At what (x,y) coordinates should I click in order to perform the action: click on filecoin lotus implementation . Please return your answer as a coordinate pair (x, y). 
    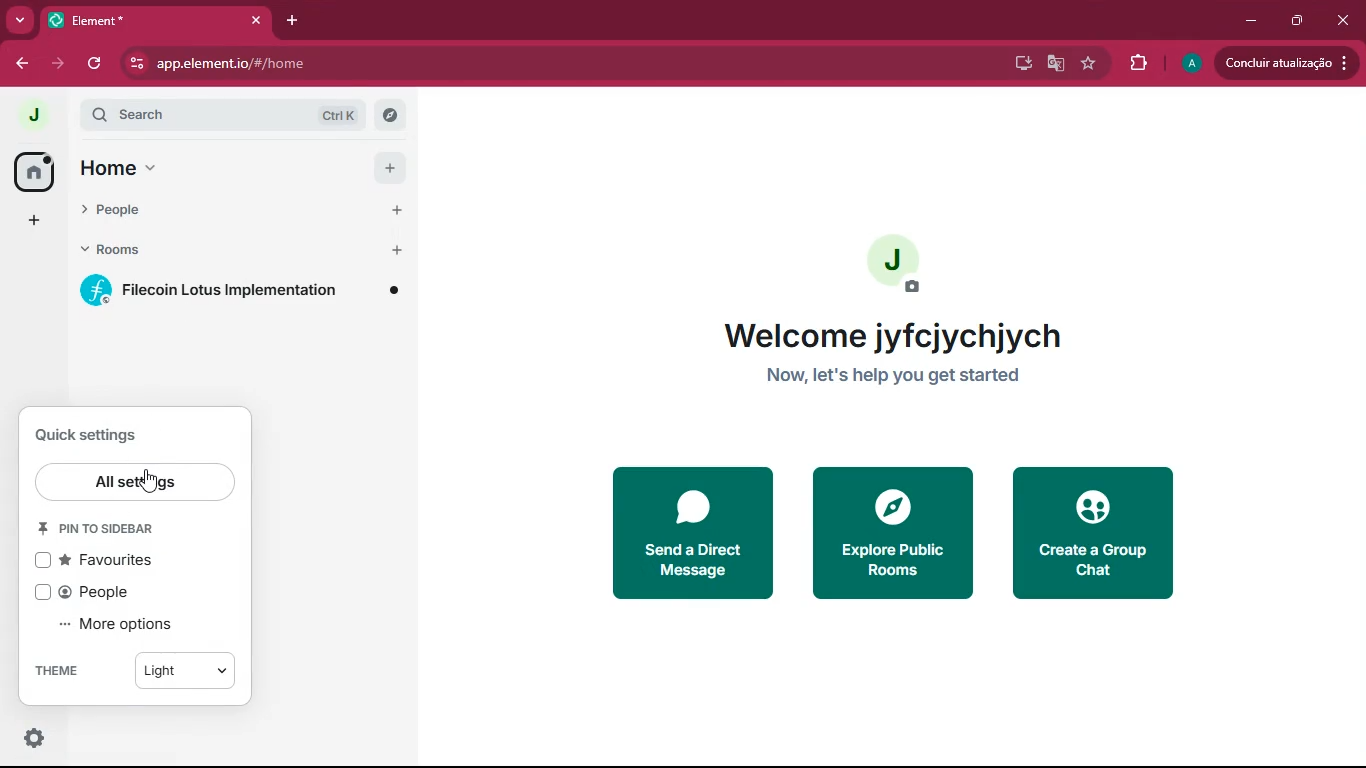
    Looking at the image, I should click on (238, 294).